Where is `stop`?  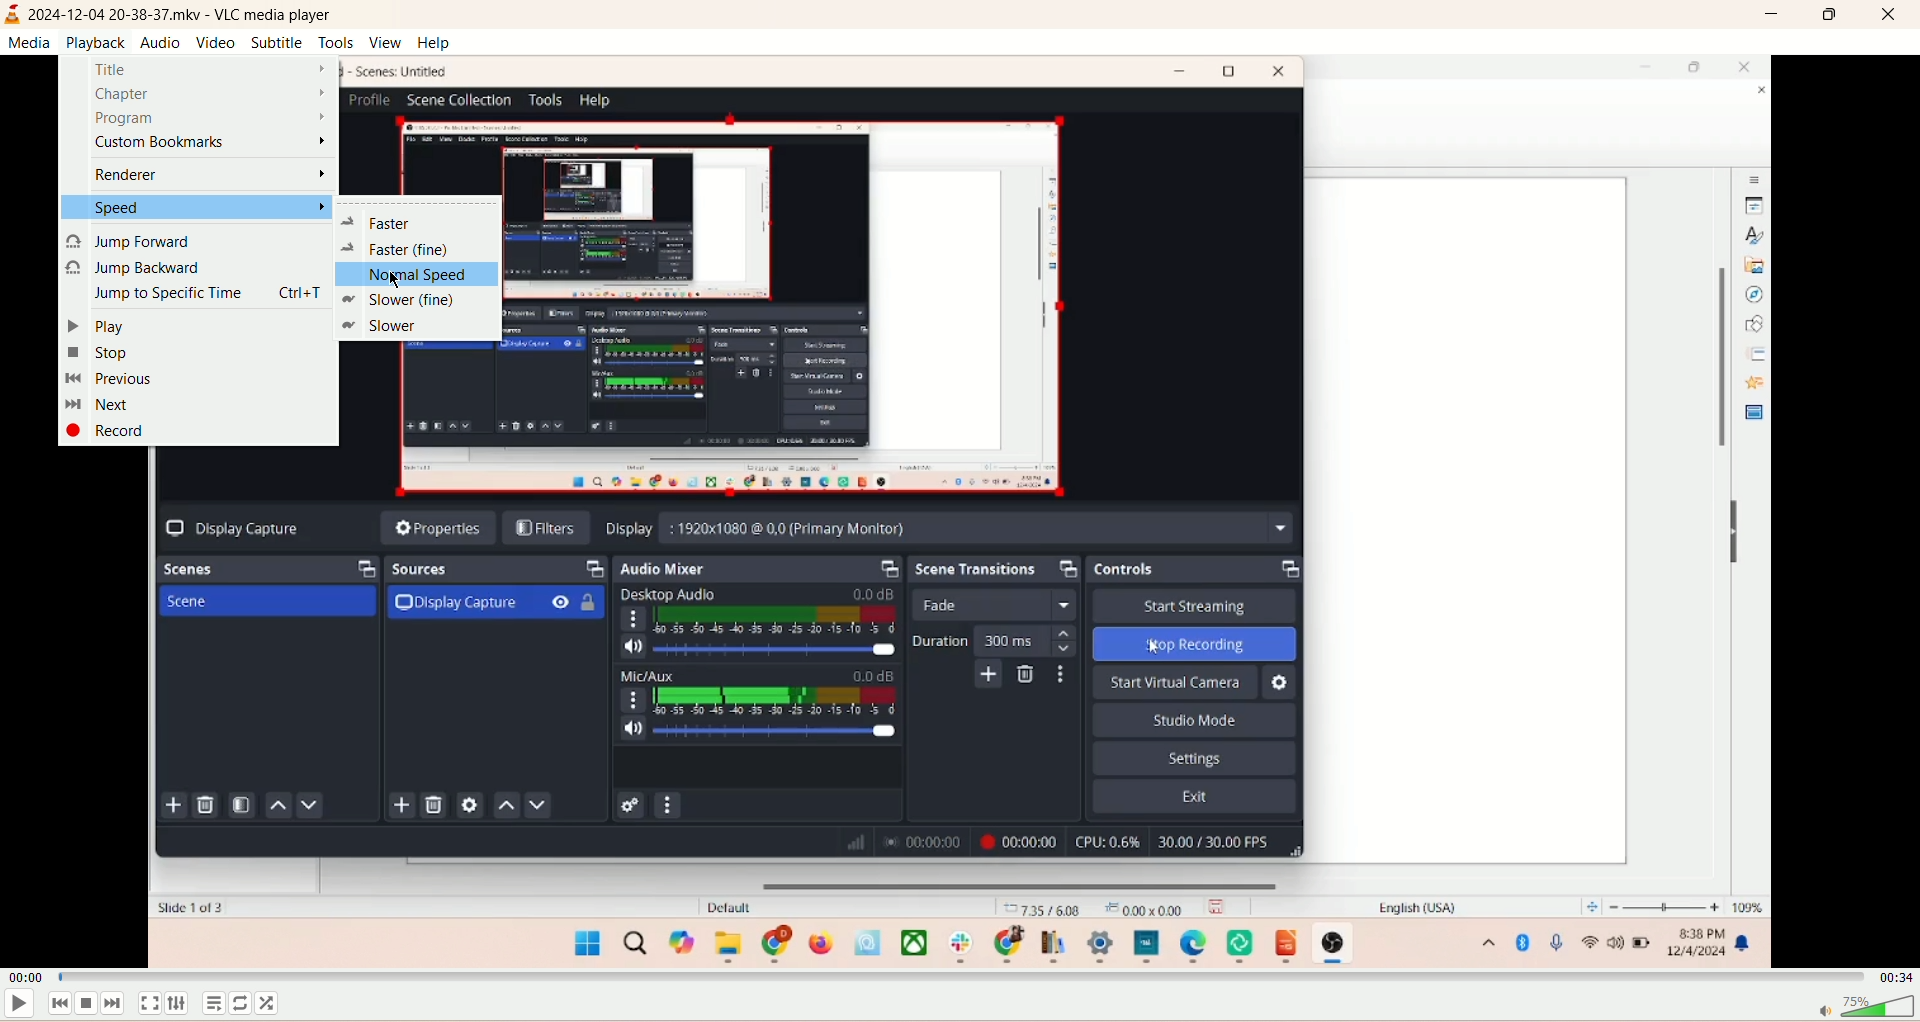
stop is located at coordinates (97, 353).